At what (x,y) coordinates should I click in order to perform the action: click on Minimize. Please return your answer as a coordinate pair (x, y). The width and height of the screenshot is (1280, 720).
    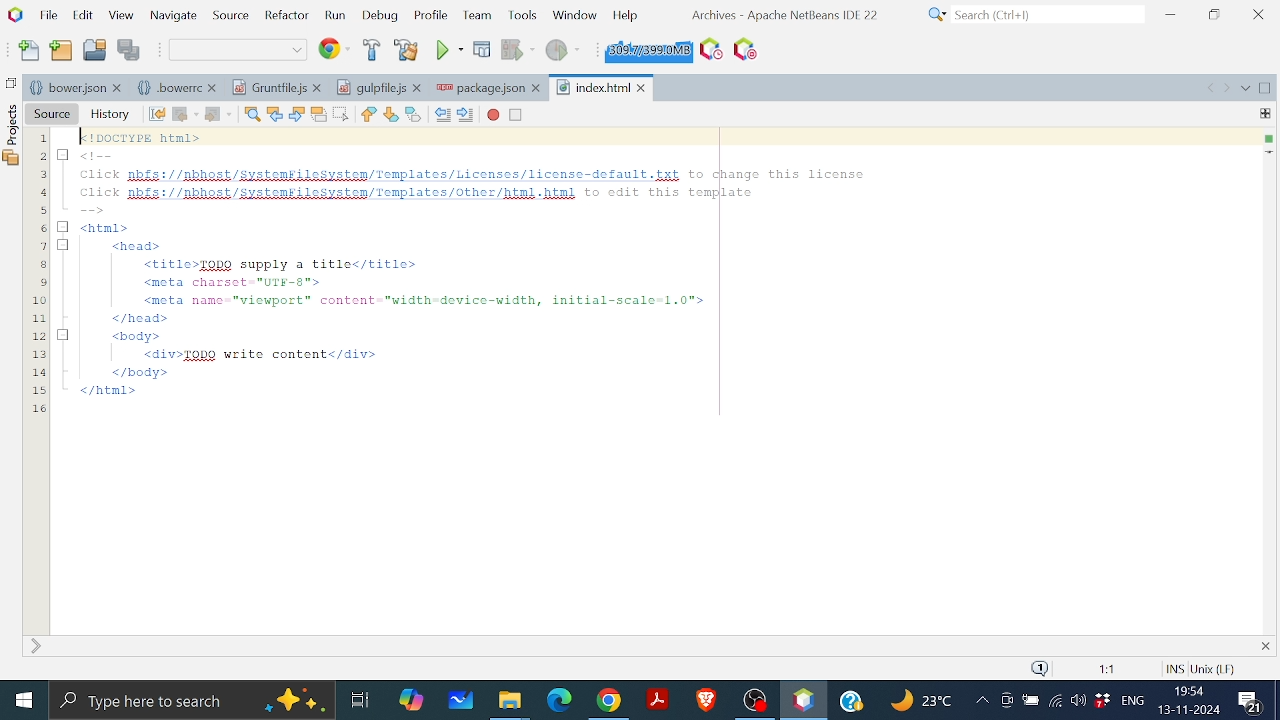
    Looking at the image, I should click on (1170, 14).